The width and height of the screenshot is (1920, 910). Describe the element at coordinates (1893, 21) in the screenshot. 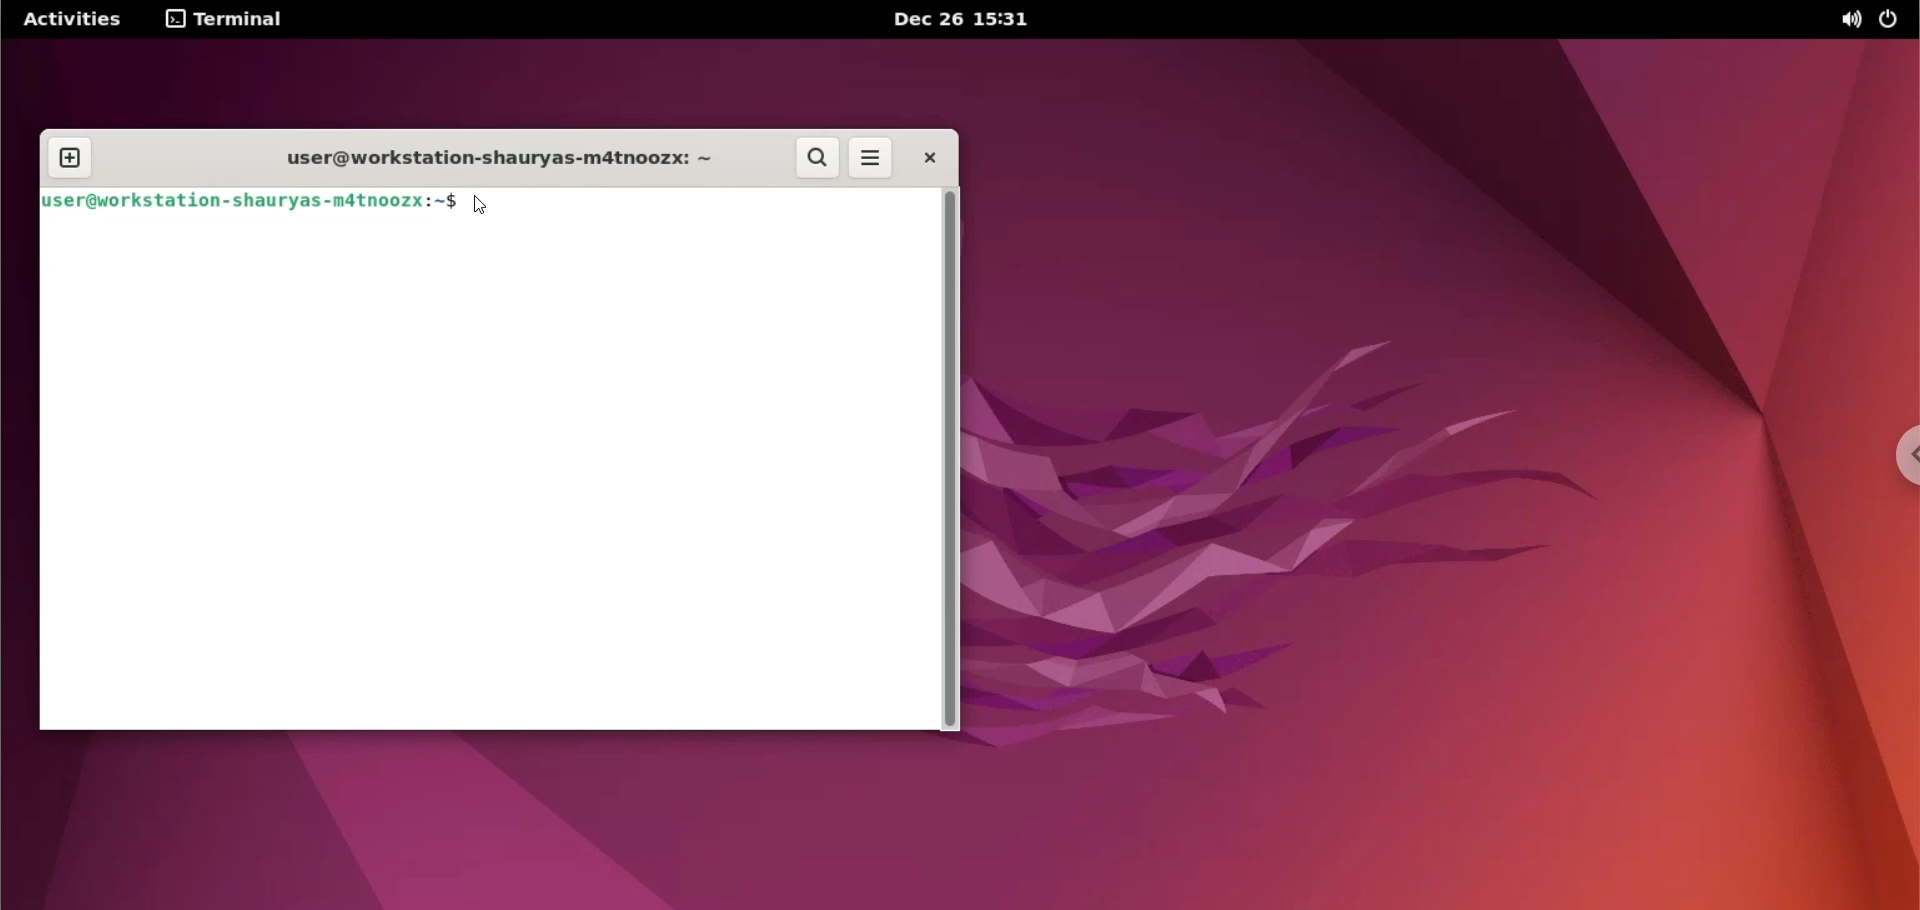

I see `power options` at that location.